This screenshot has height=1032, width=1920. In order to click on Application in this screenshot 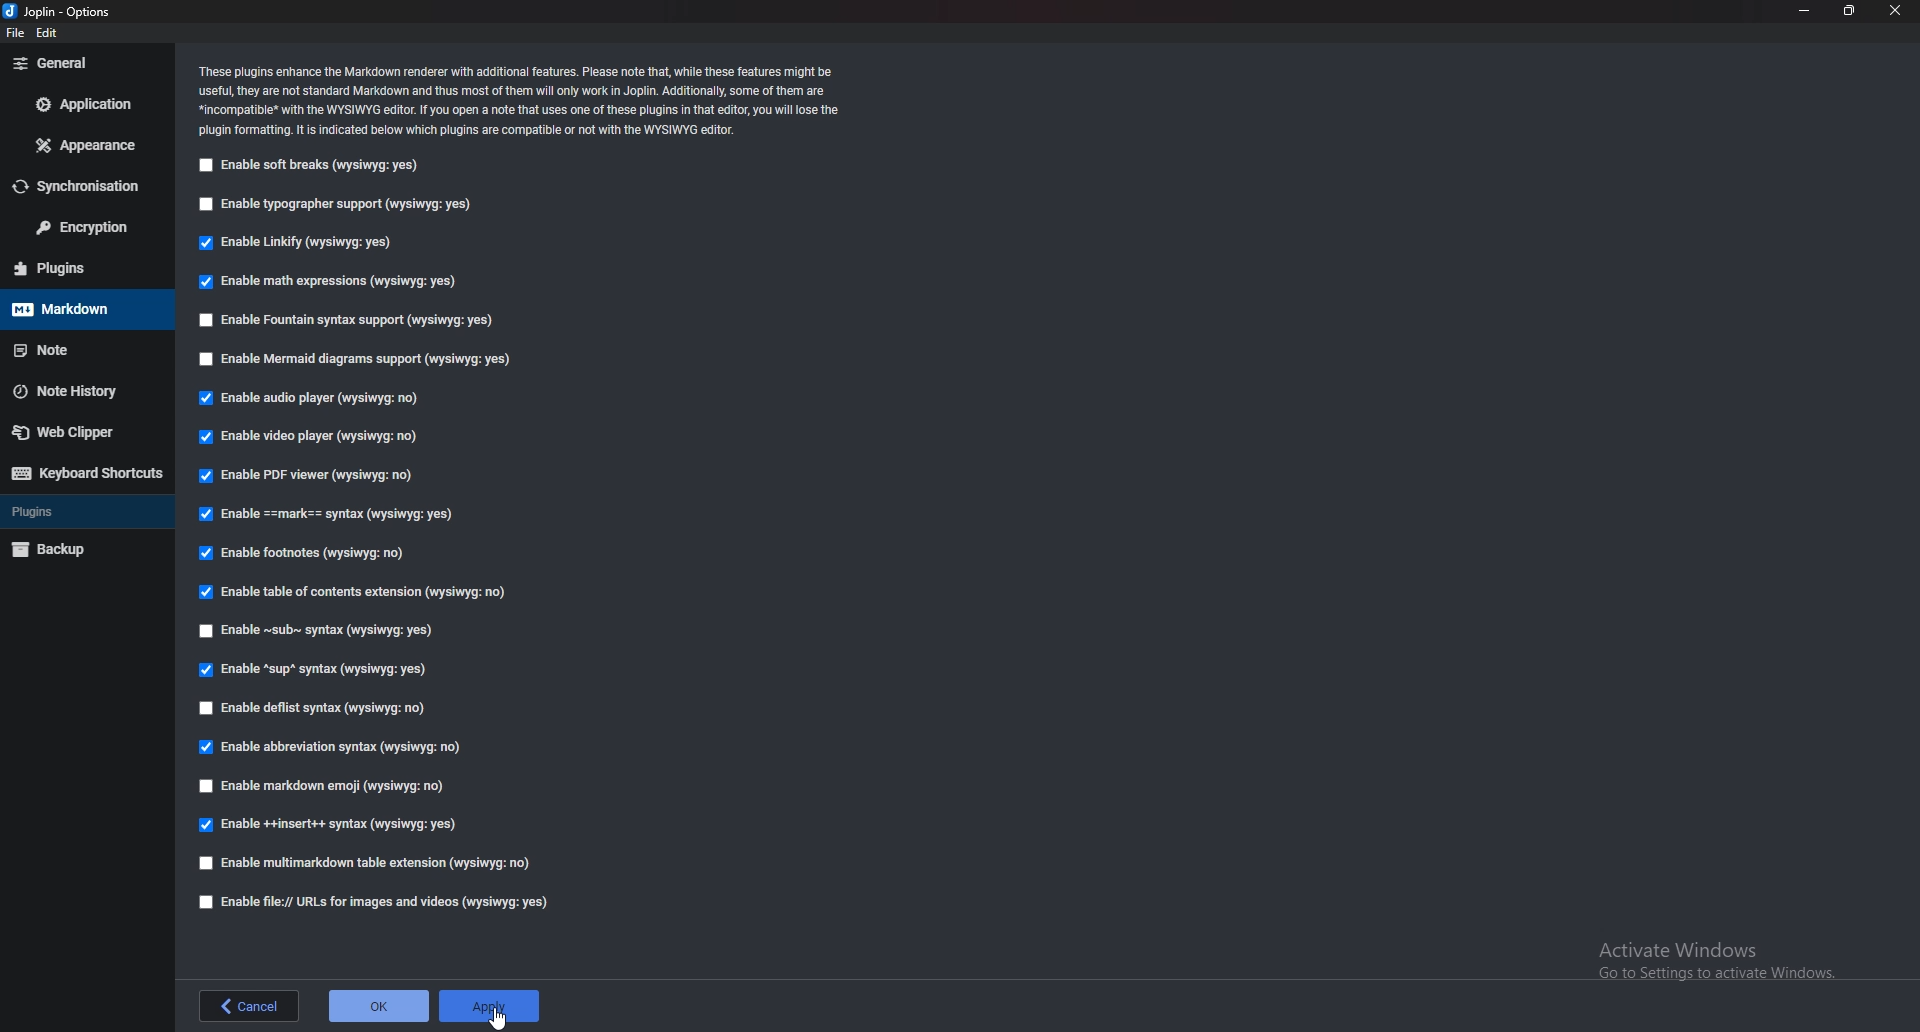, I will do `click(85, 106)`.